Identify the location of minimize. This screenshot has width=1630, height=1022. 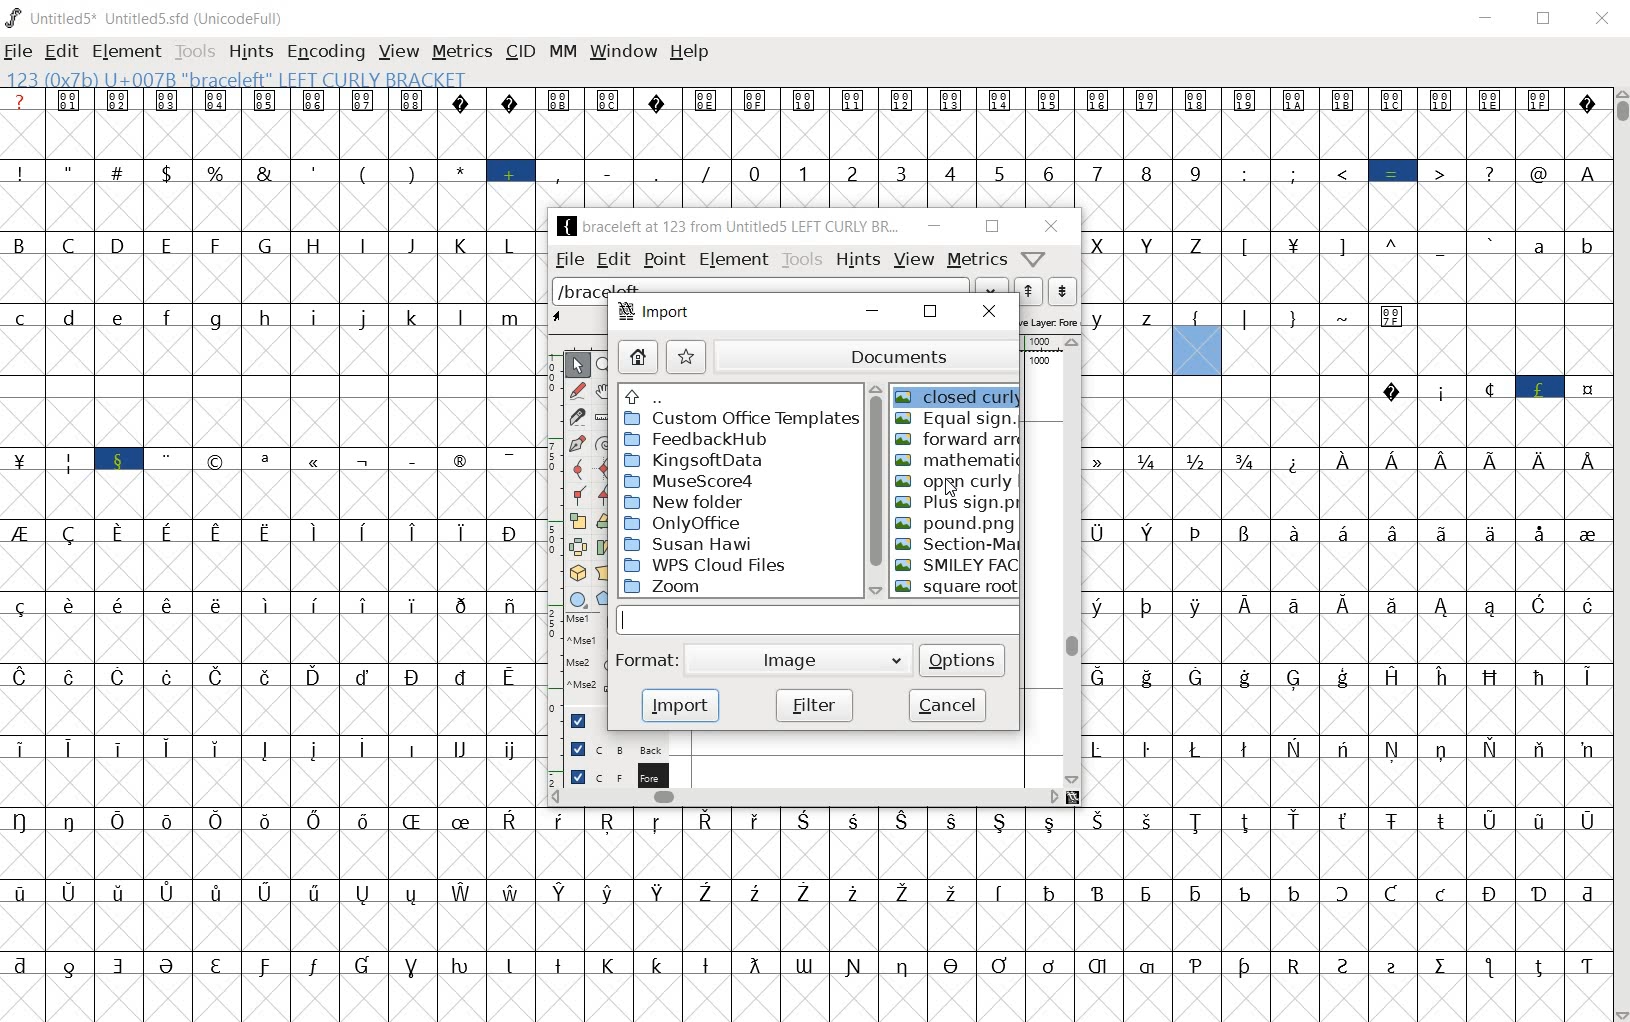
(936, 227).